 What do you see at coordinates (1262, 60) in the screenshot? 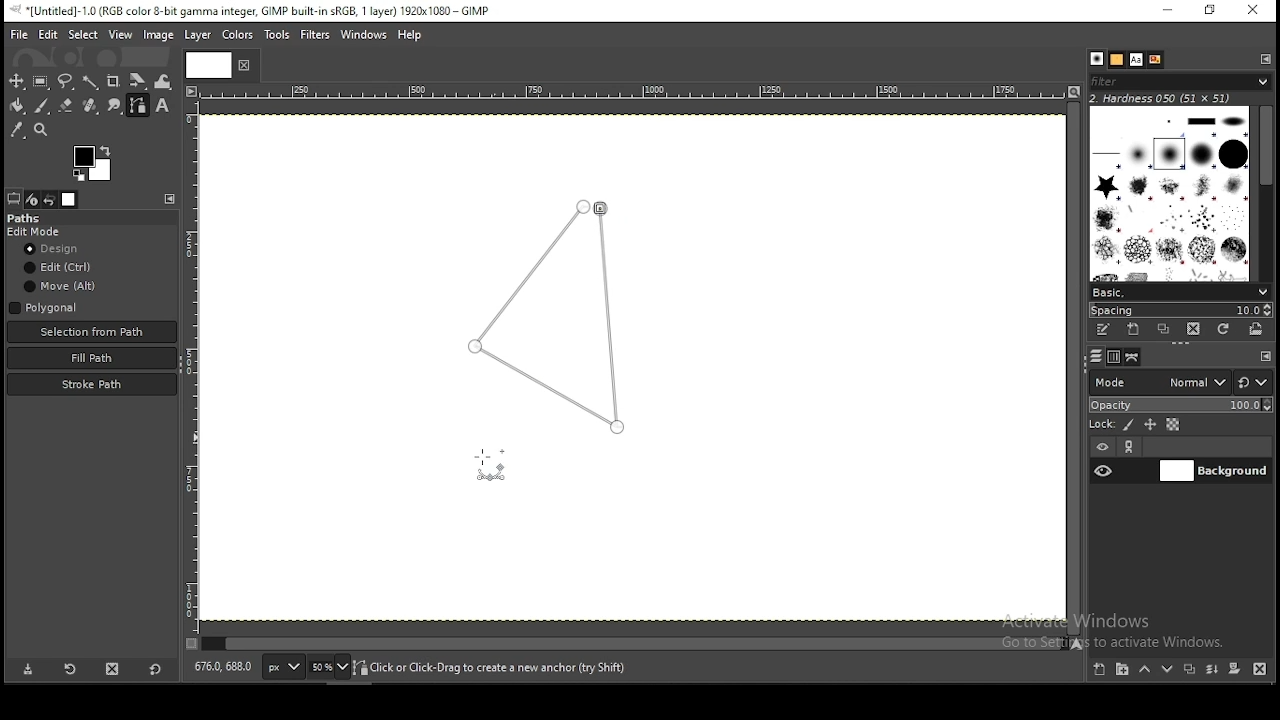
I see `configure this tab` at bounding box center [1262, 60].